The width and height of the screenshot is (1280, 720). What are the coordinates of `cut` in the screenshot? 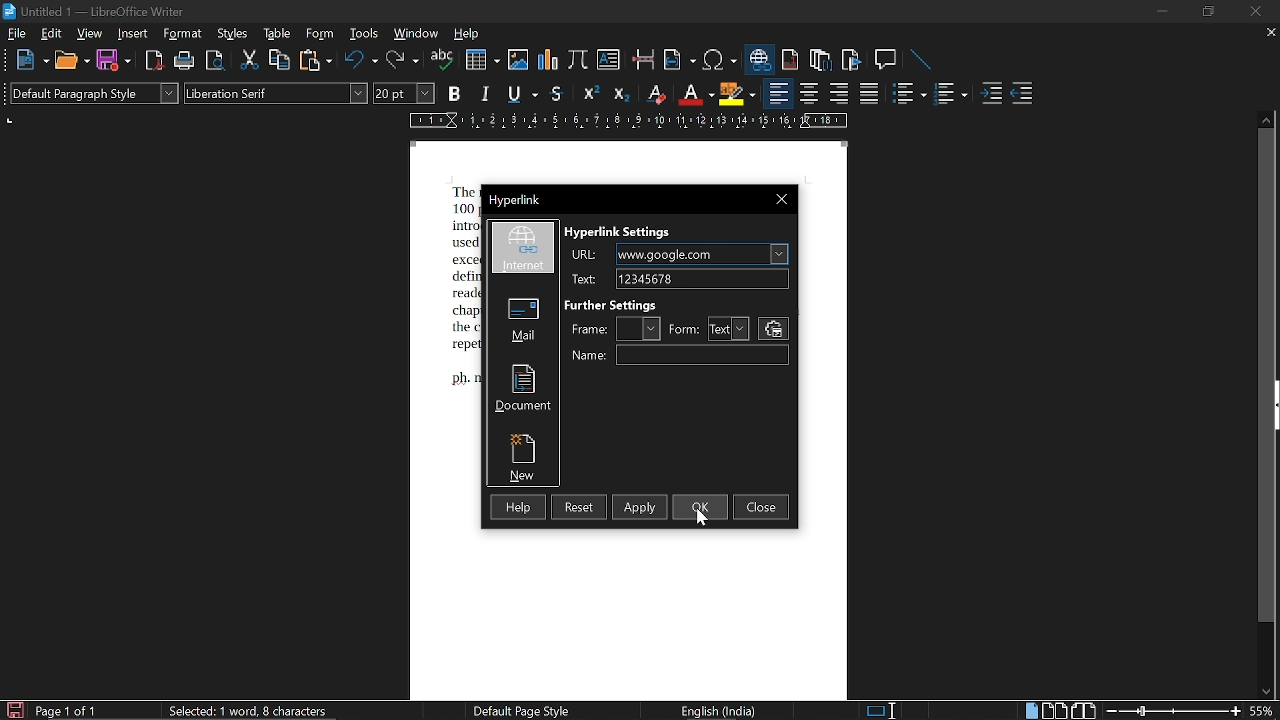 It's located at (250, 61).